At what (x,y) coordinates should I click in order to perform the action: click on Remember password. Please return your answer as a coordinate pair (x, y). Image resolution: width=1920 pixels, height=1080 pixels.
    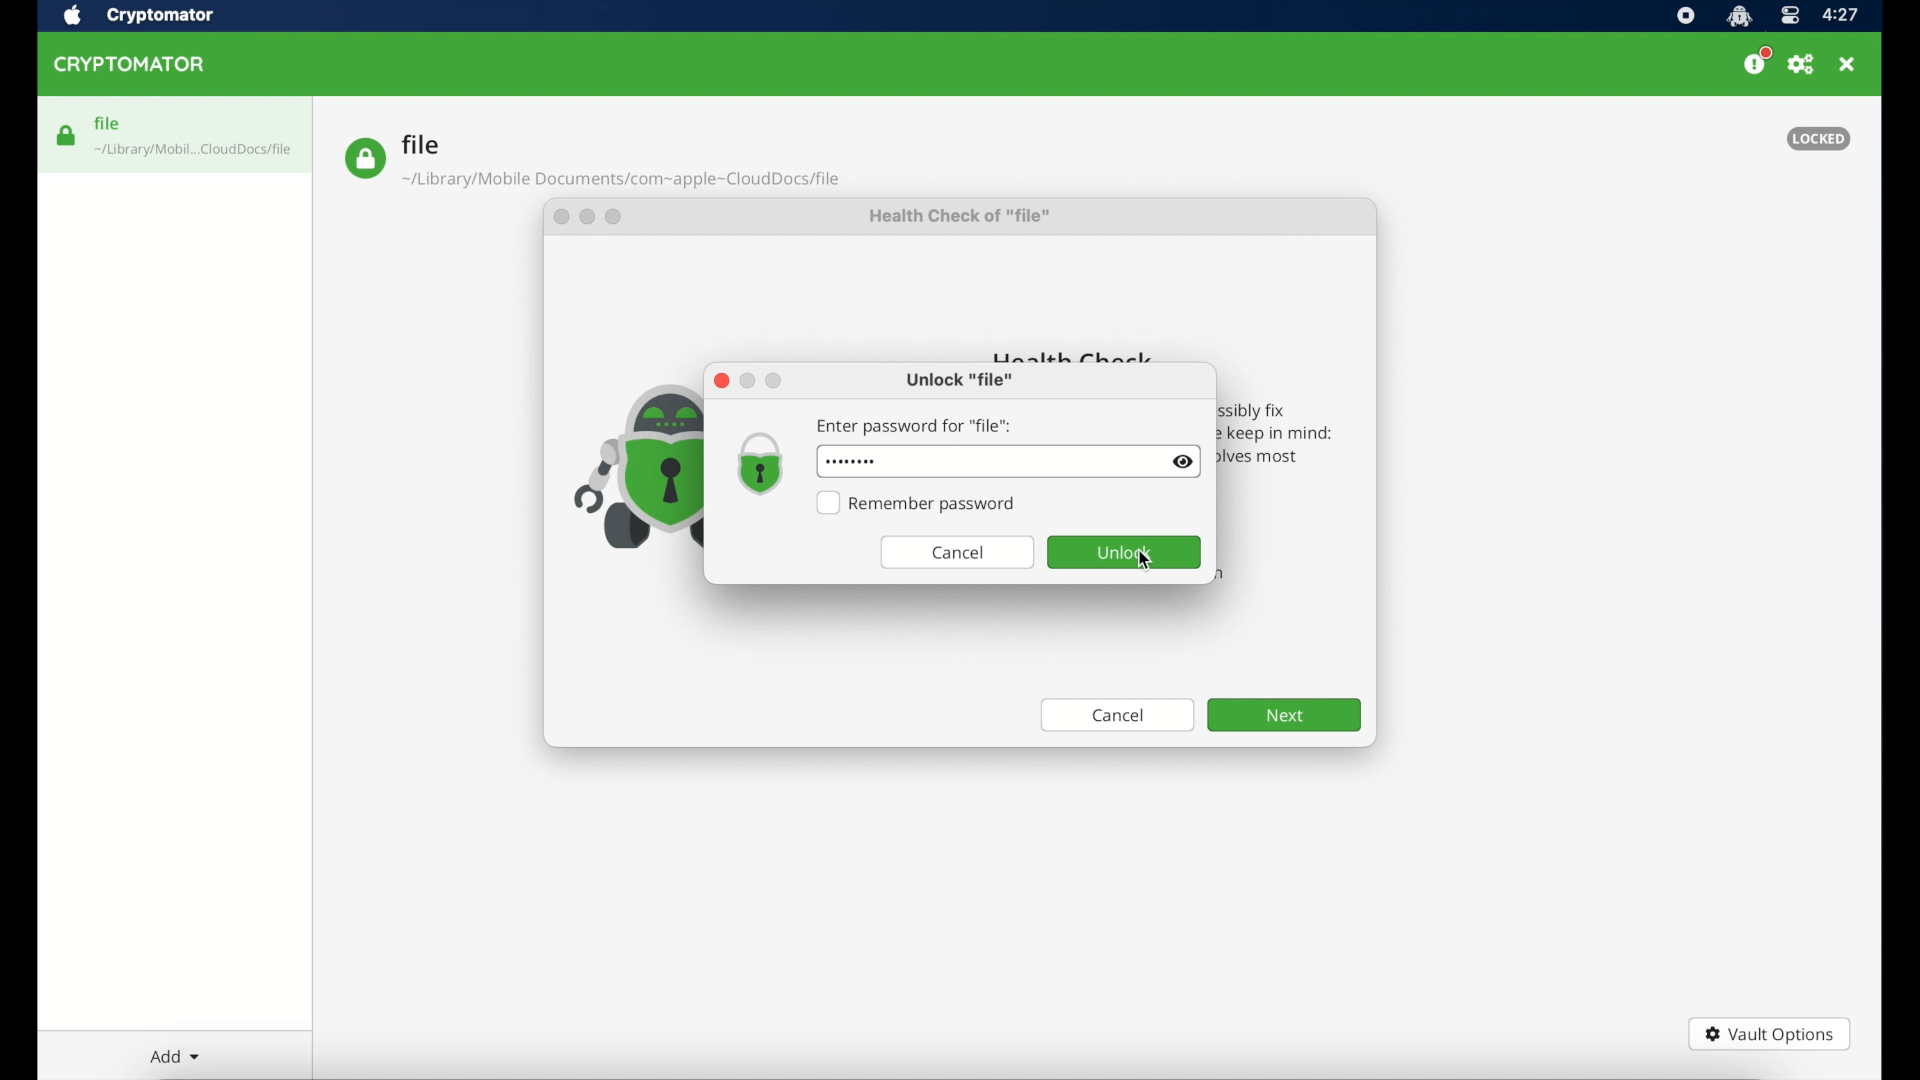
    Looking at the image, I should click on (918, 504).